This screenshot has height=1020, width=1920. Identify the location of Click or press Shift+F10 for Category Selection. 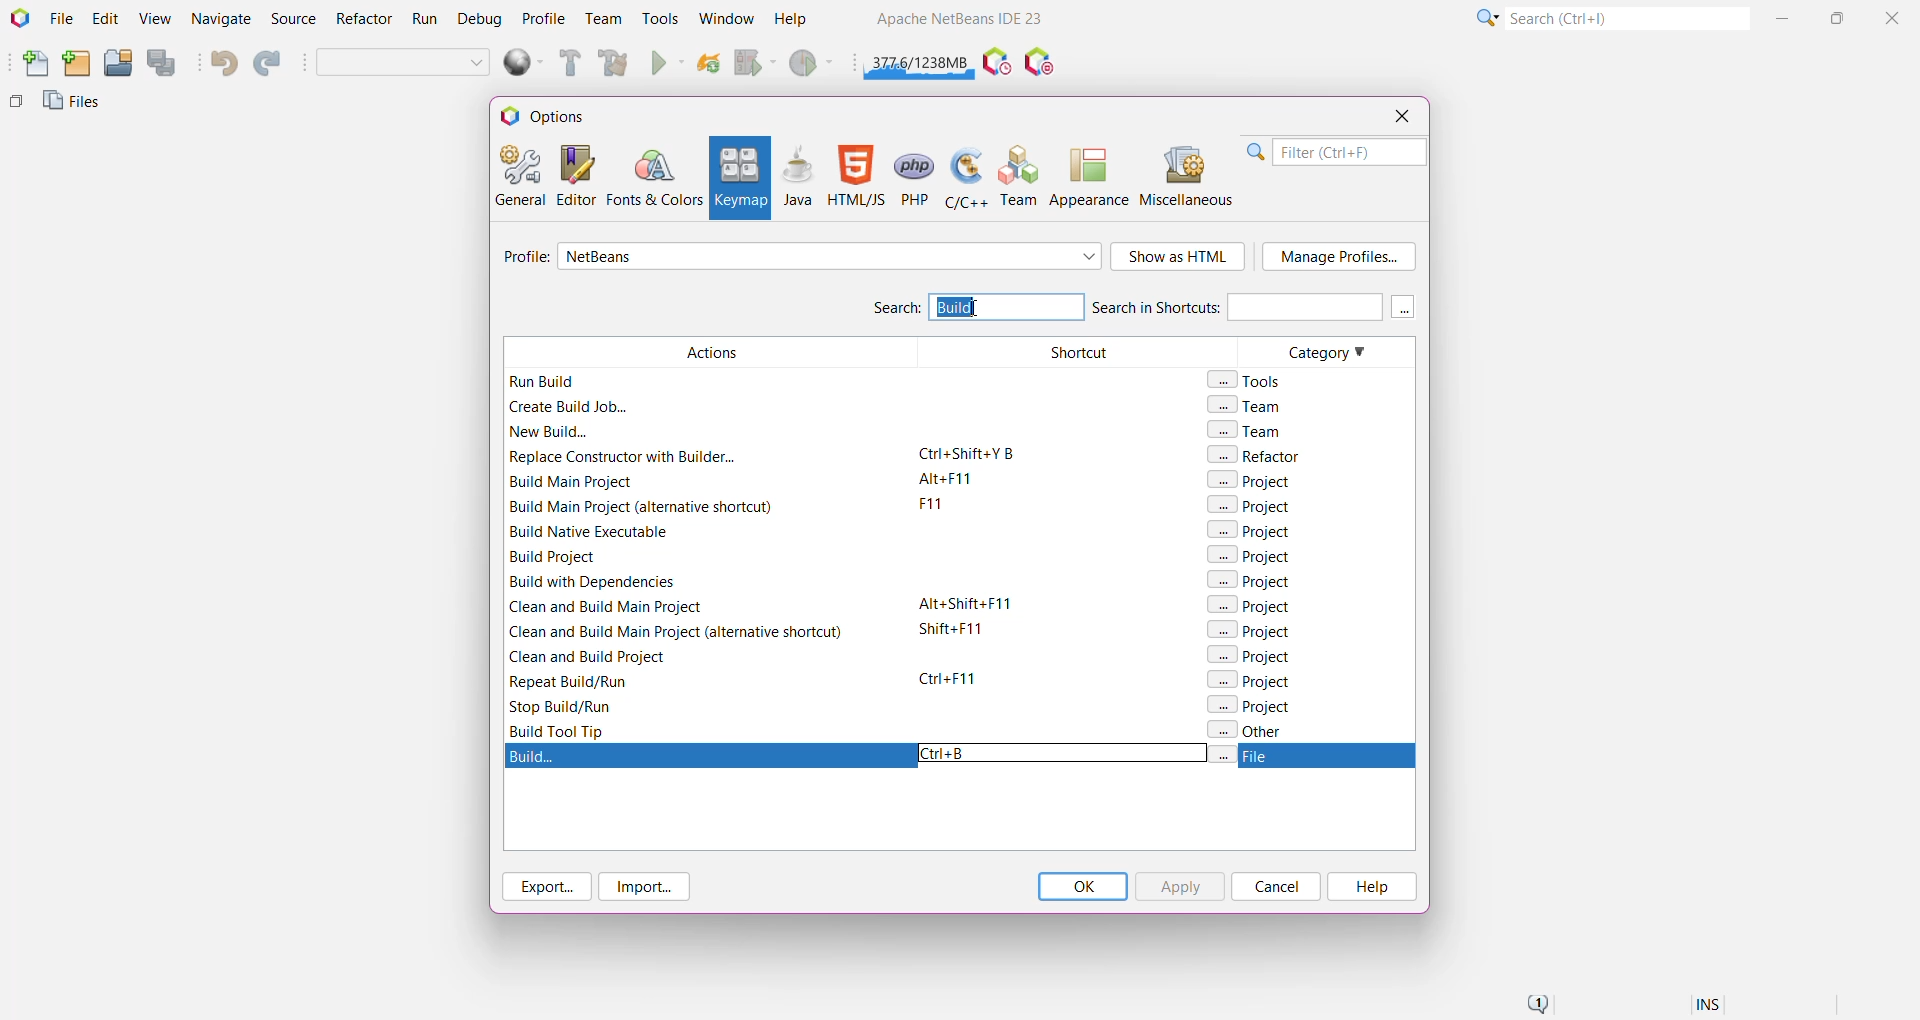
(1485, 17).